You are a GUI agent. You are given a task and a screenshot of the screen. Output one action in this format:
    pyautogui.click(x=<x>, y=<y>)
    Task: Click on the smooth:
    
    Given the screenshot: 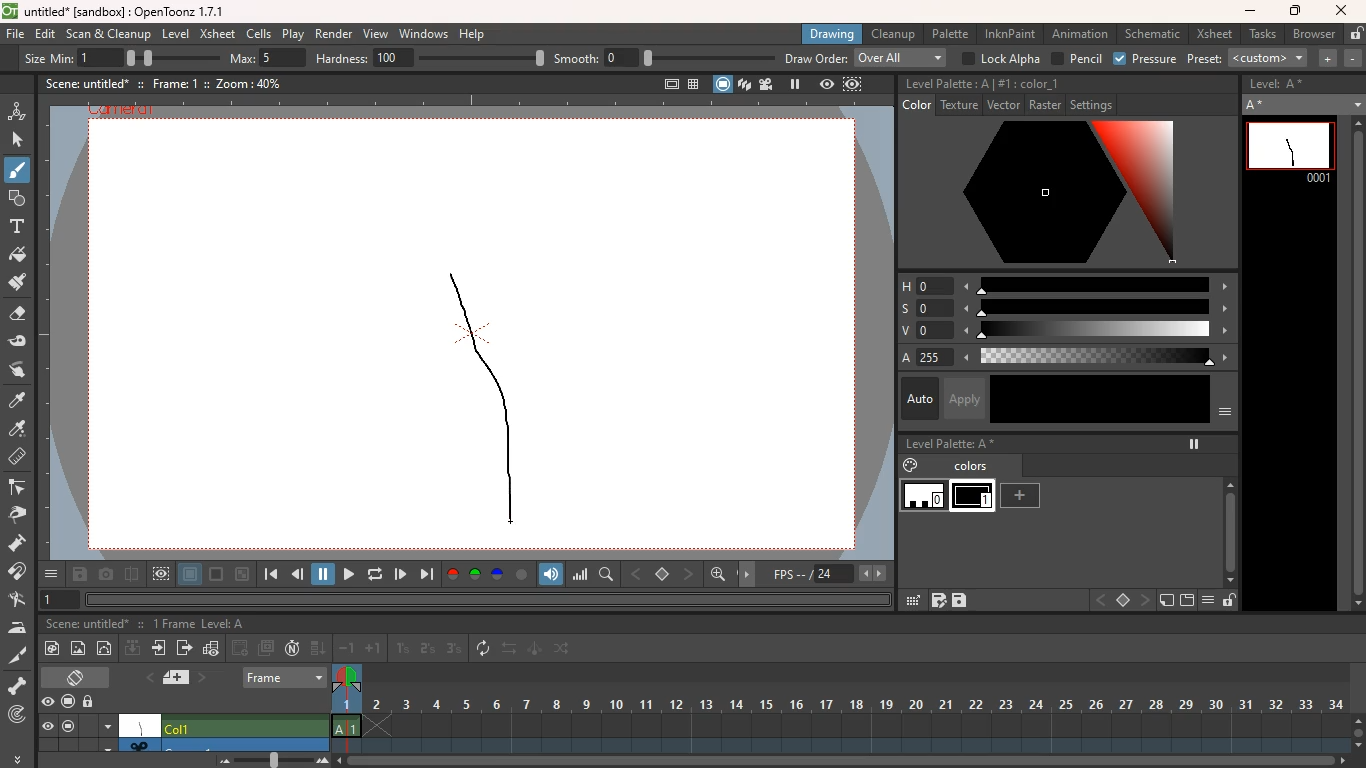 What is the action you would take?
    pyautogui.click(x=663, y=58)
    